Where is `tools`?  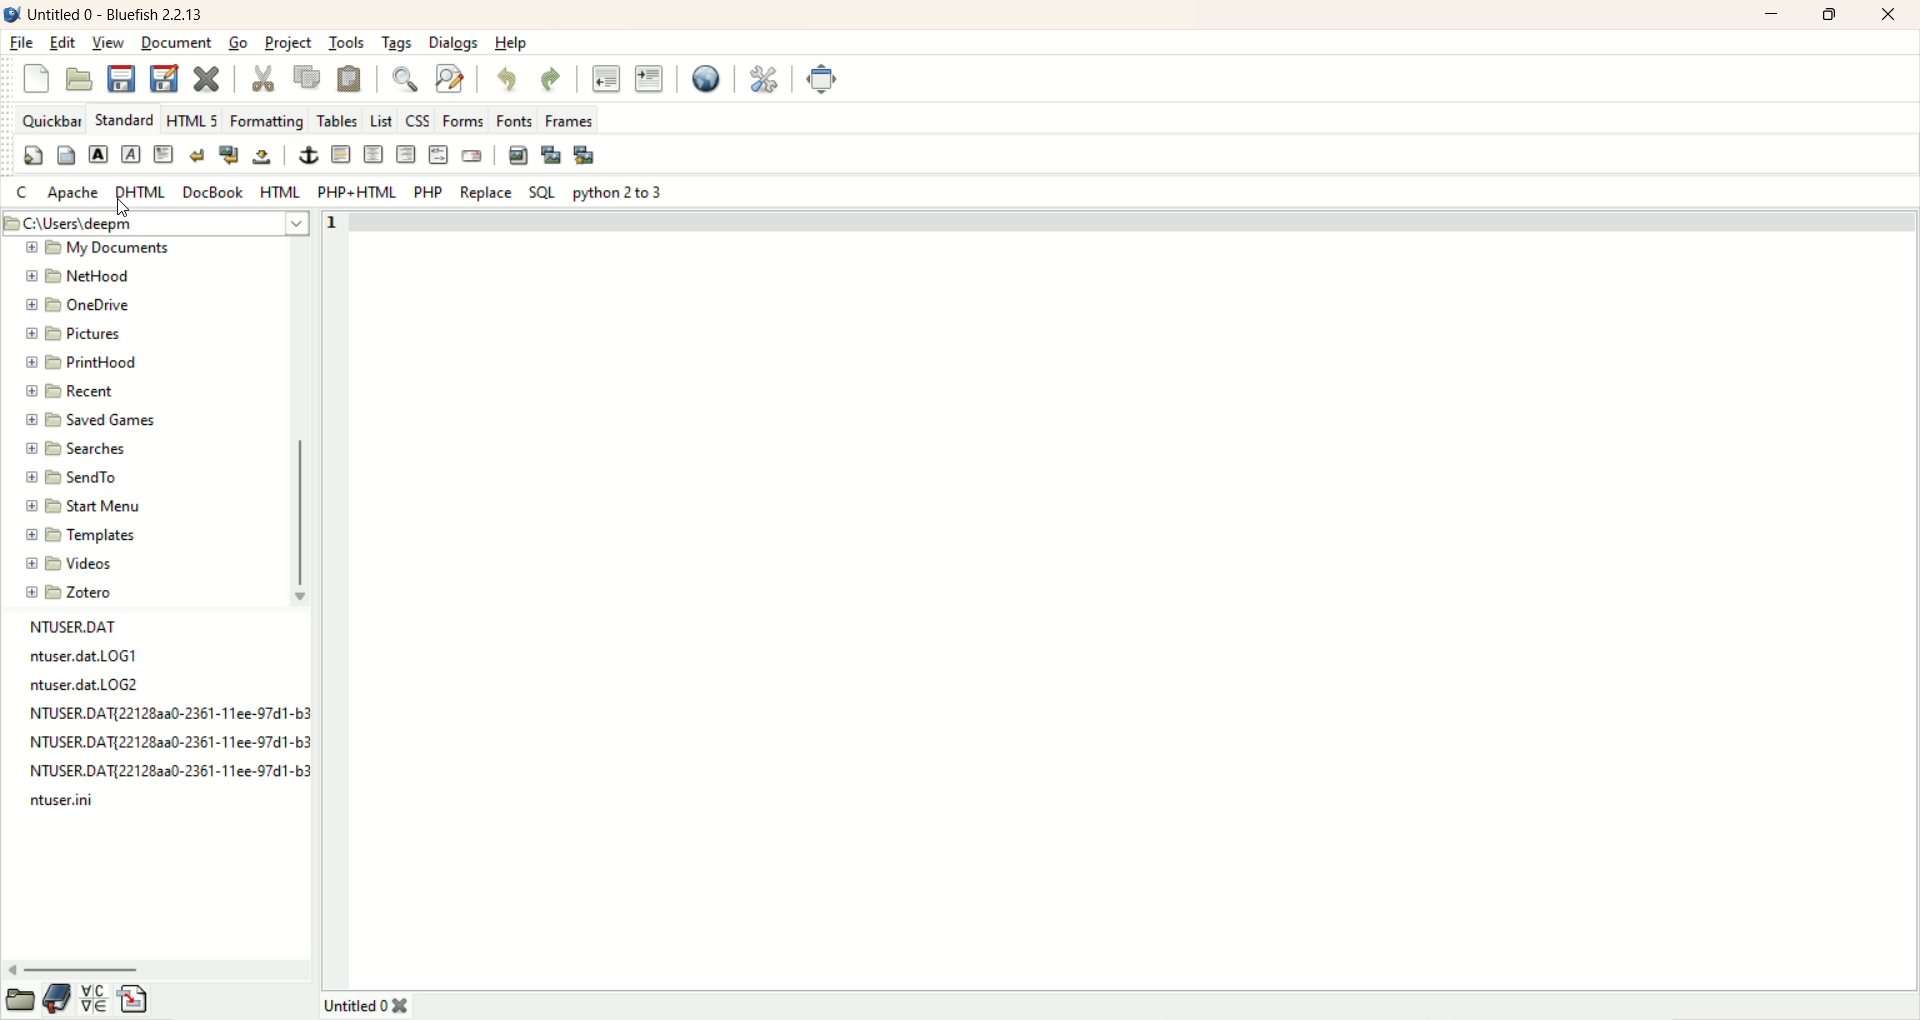 tools is located at coordinates (346, 42).